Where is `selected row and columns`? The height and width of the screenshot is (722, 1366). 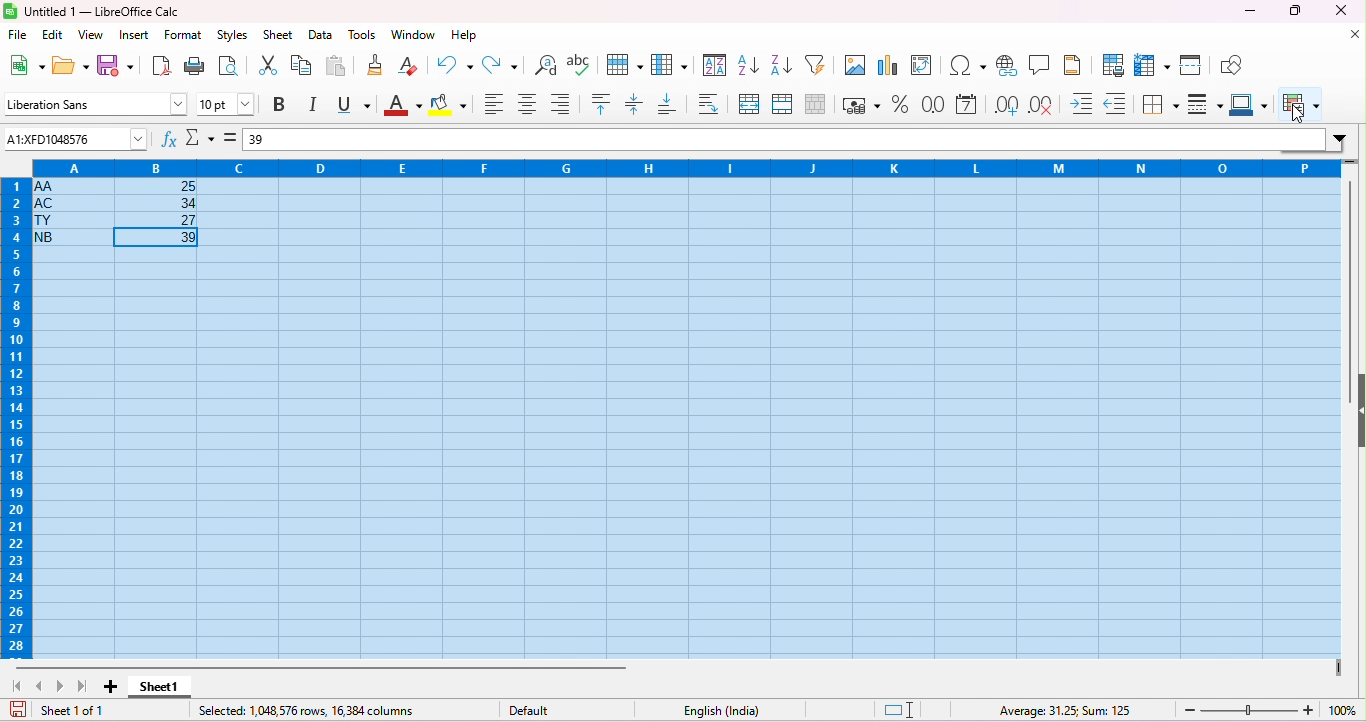 selected row and columns is located at coordinates (308, 710).